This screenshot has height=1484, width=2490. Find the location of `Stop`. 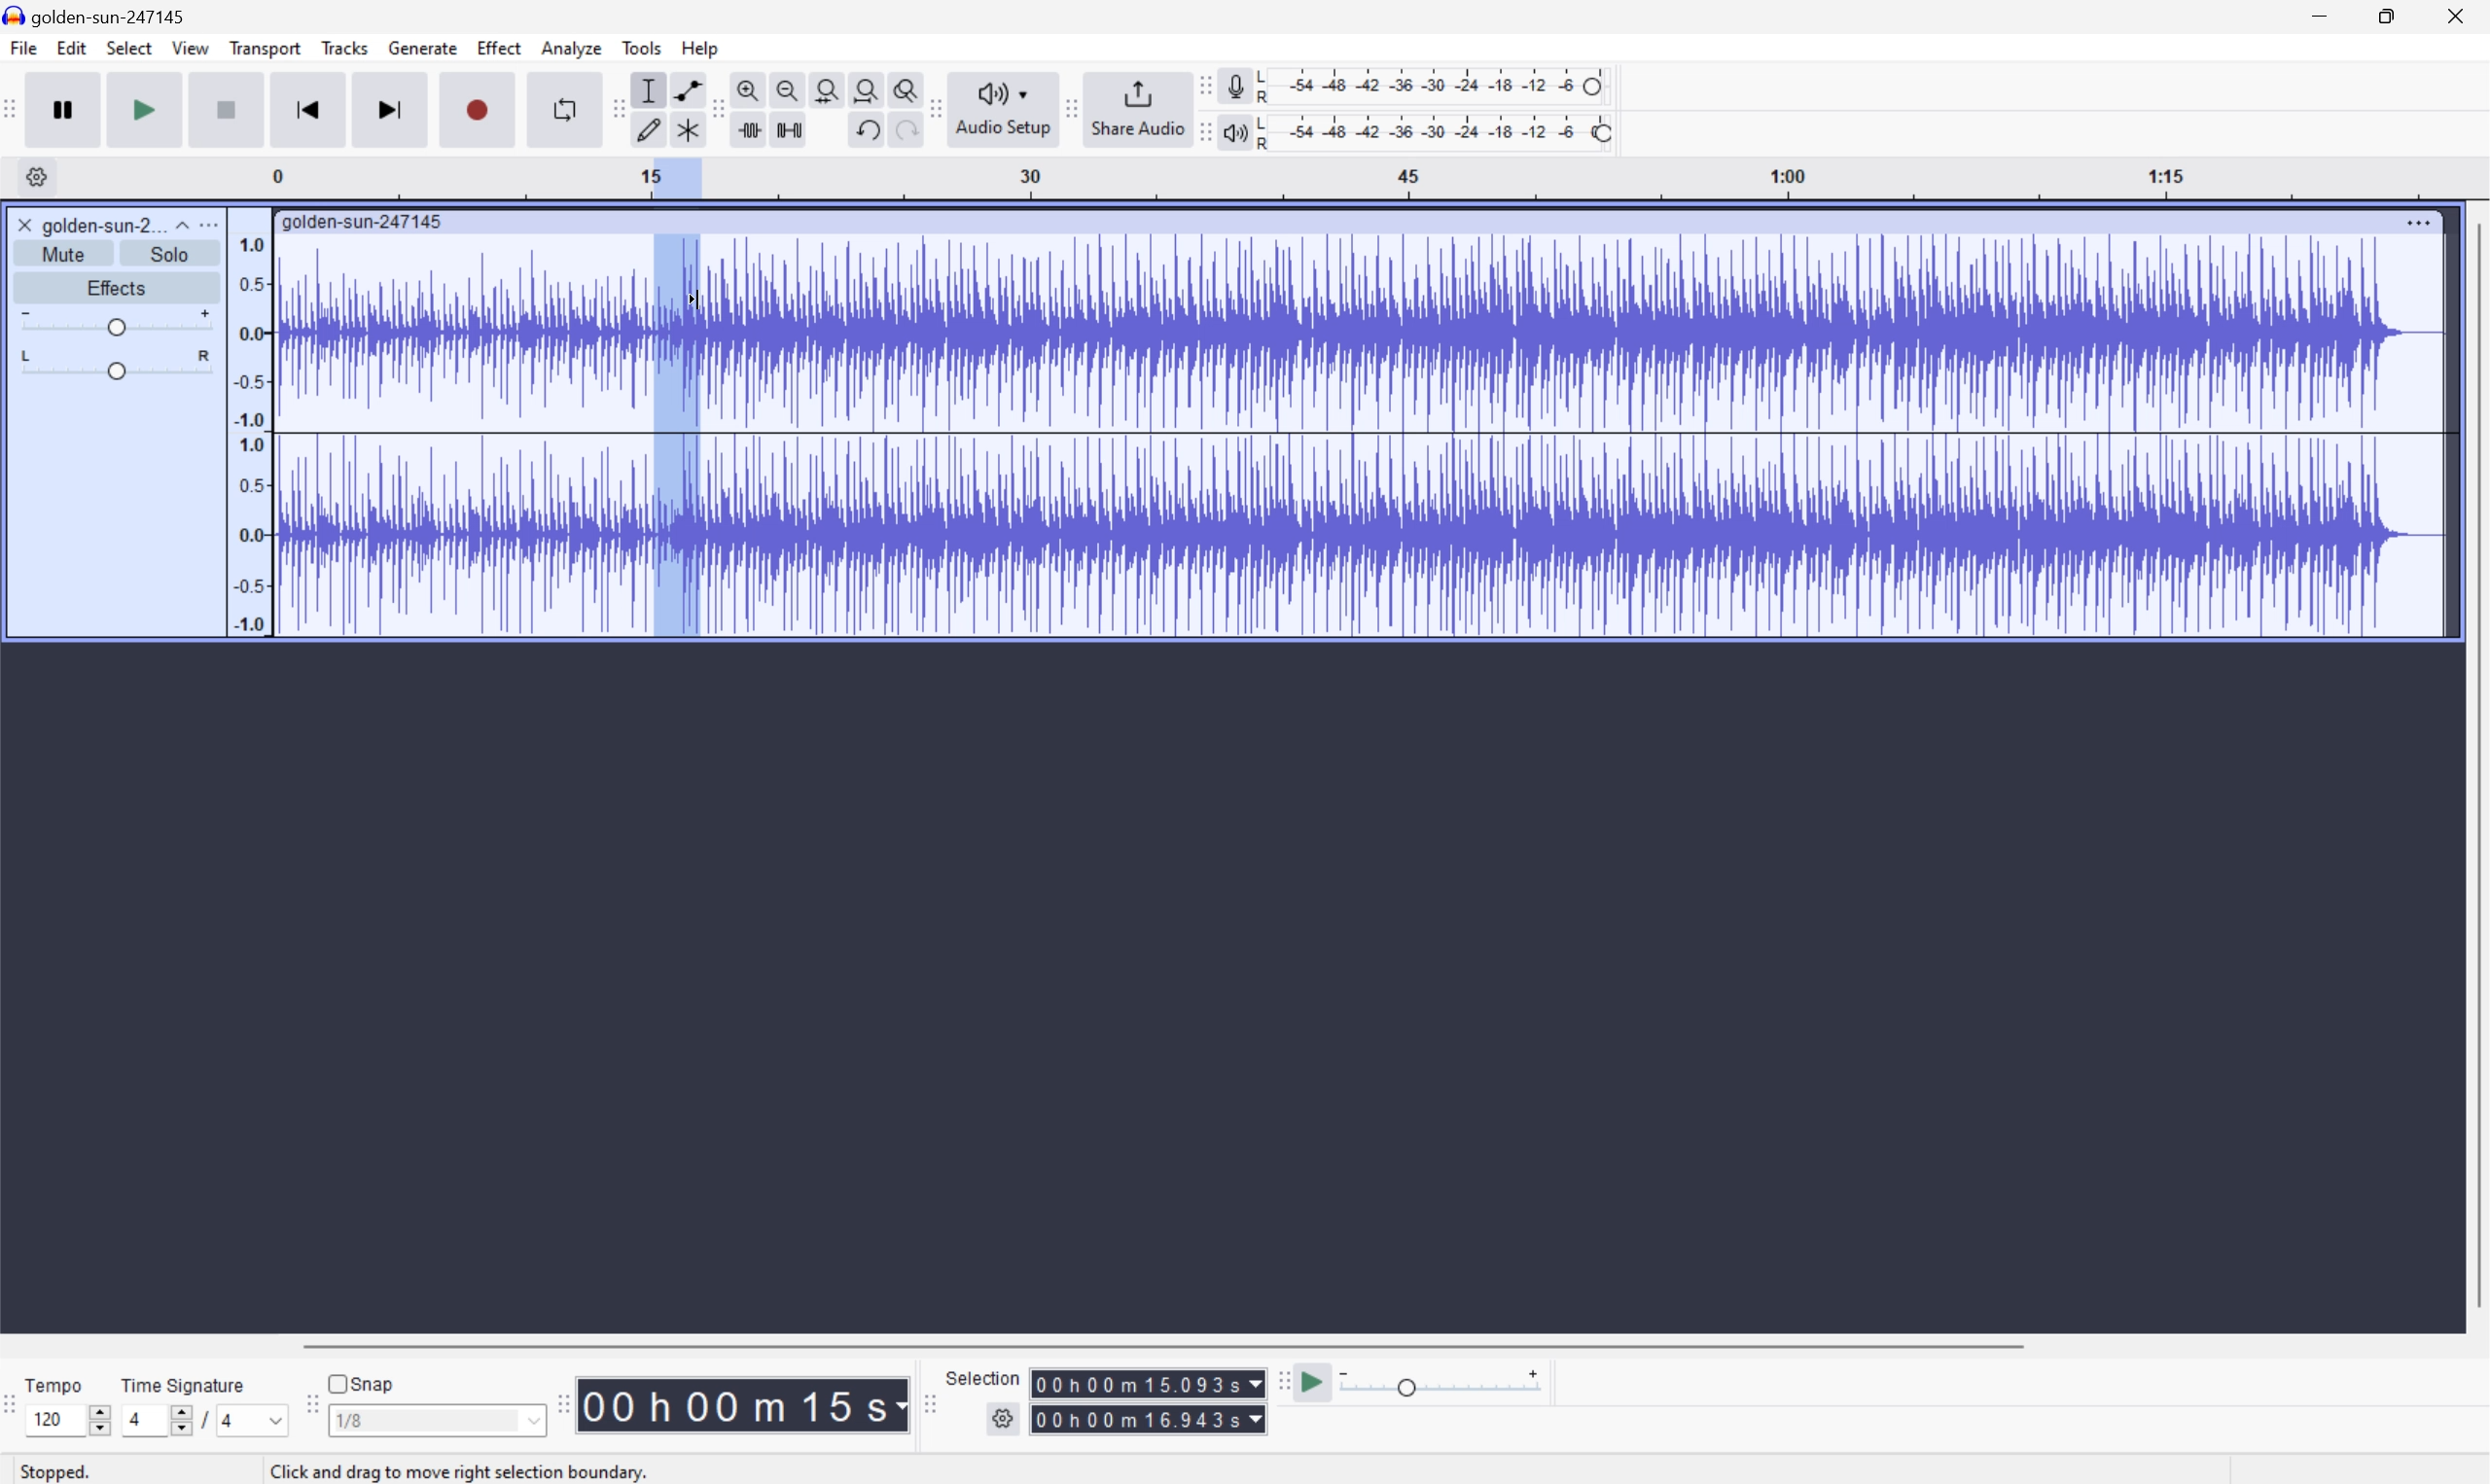

Stop is located at coordinates (229, 112).